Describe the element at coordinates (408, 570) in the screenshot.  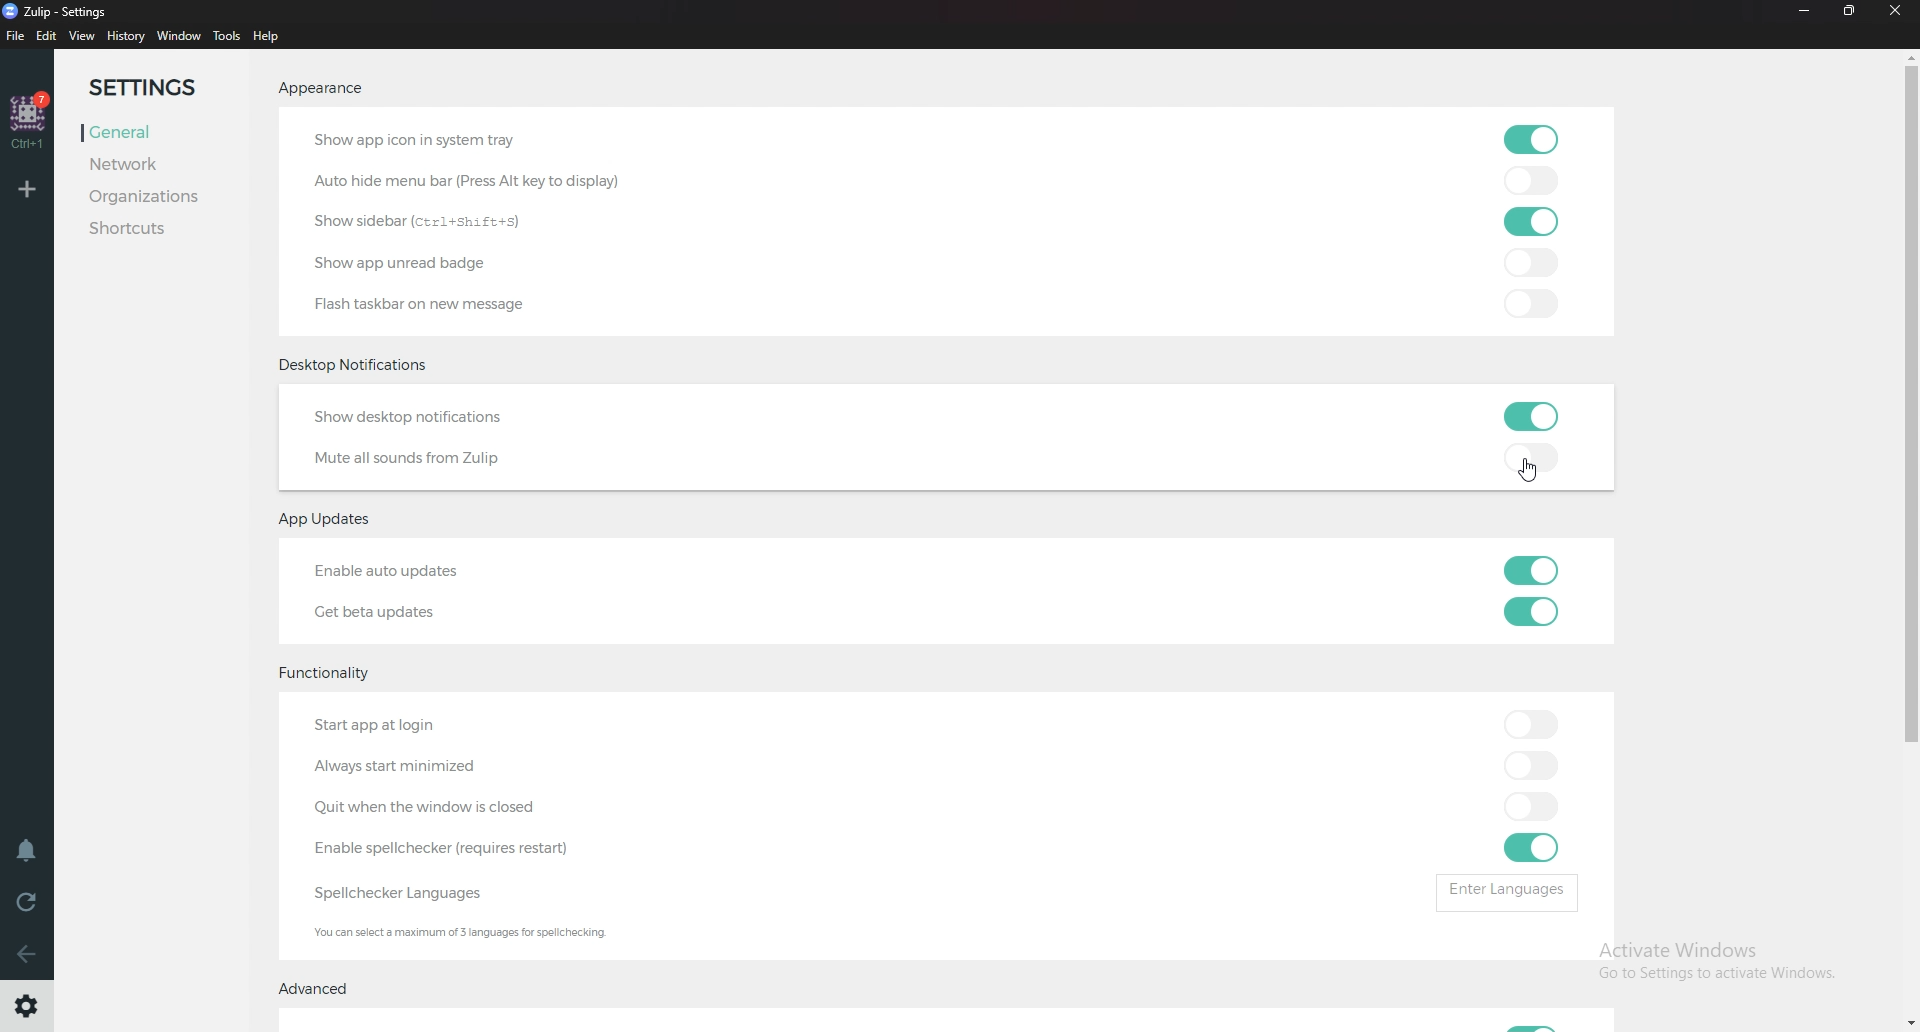
I see `Enable auto updates` at that location.